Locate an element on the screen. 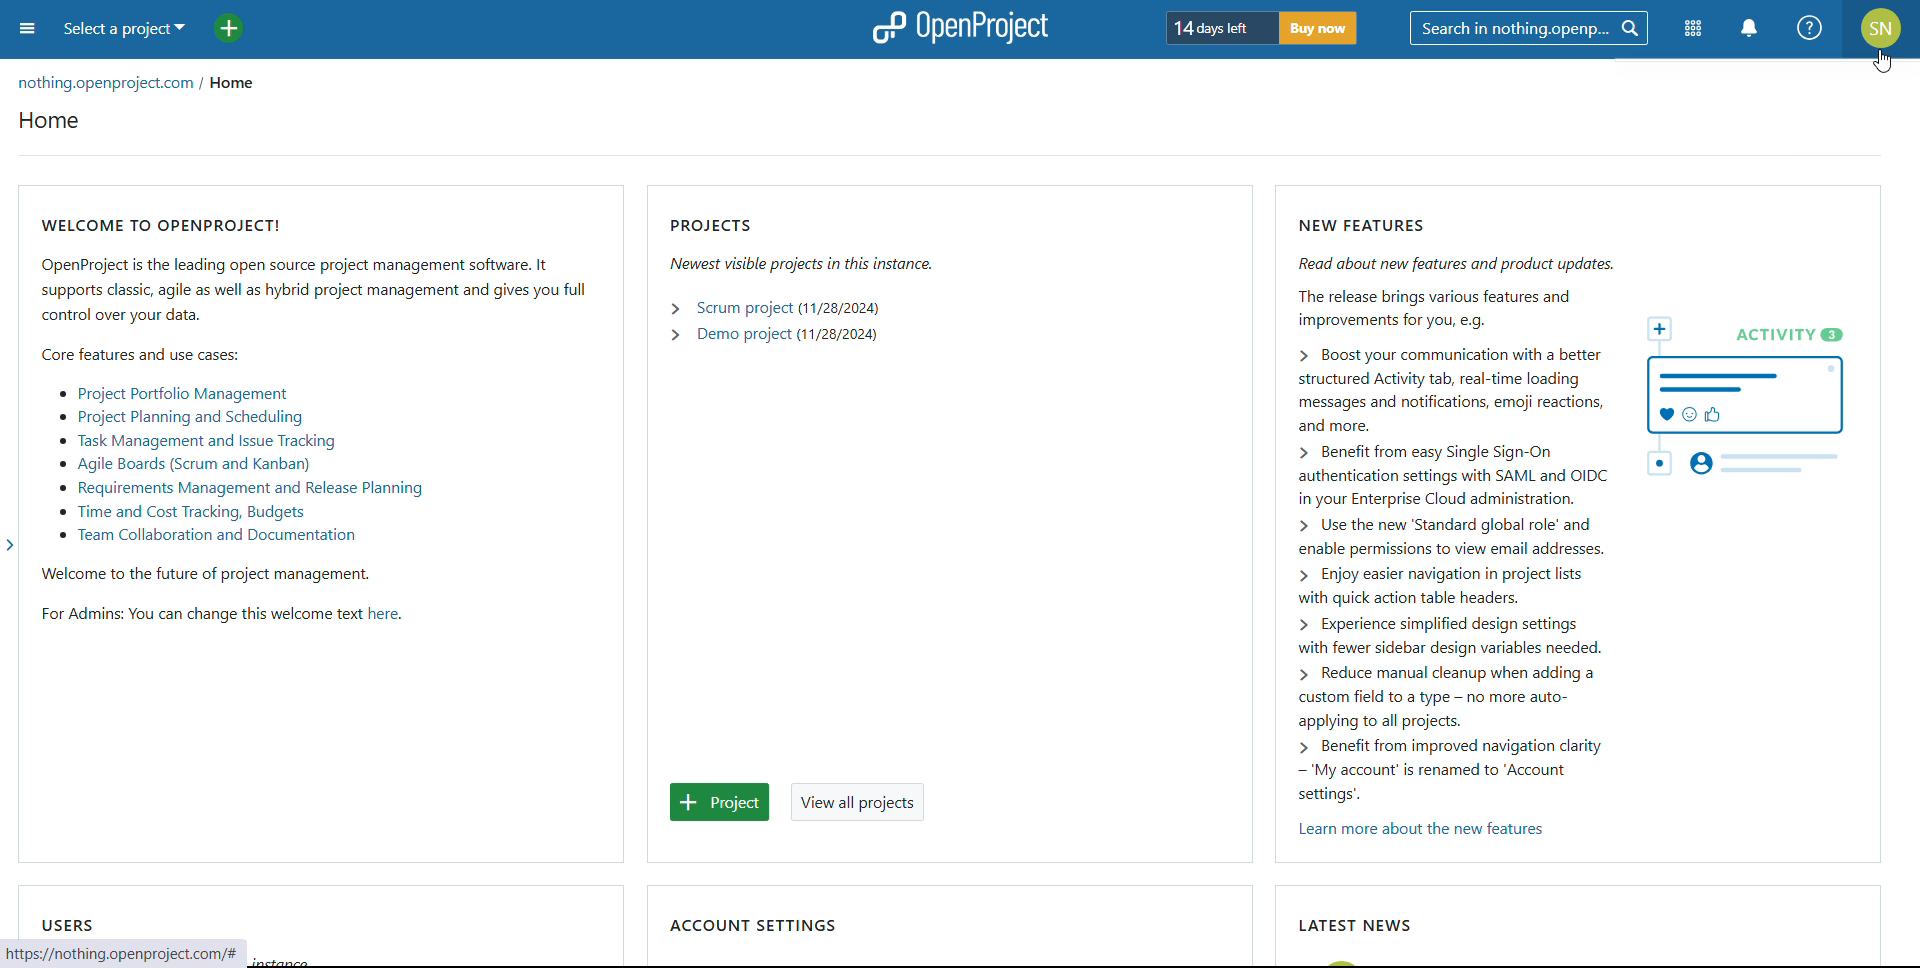  modules is located at coordinates (1692, 30).